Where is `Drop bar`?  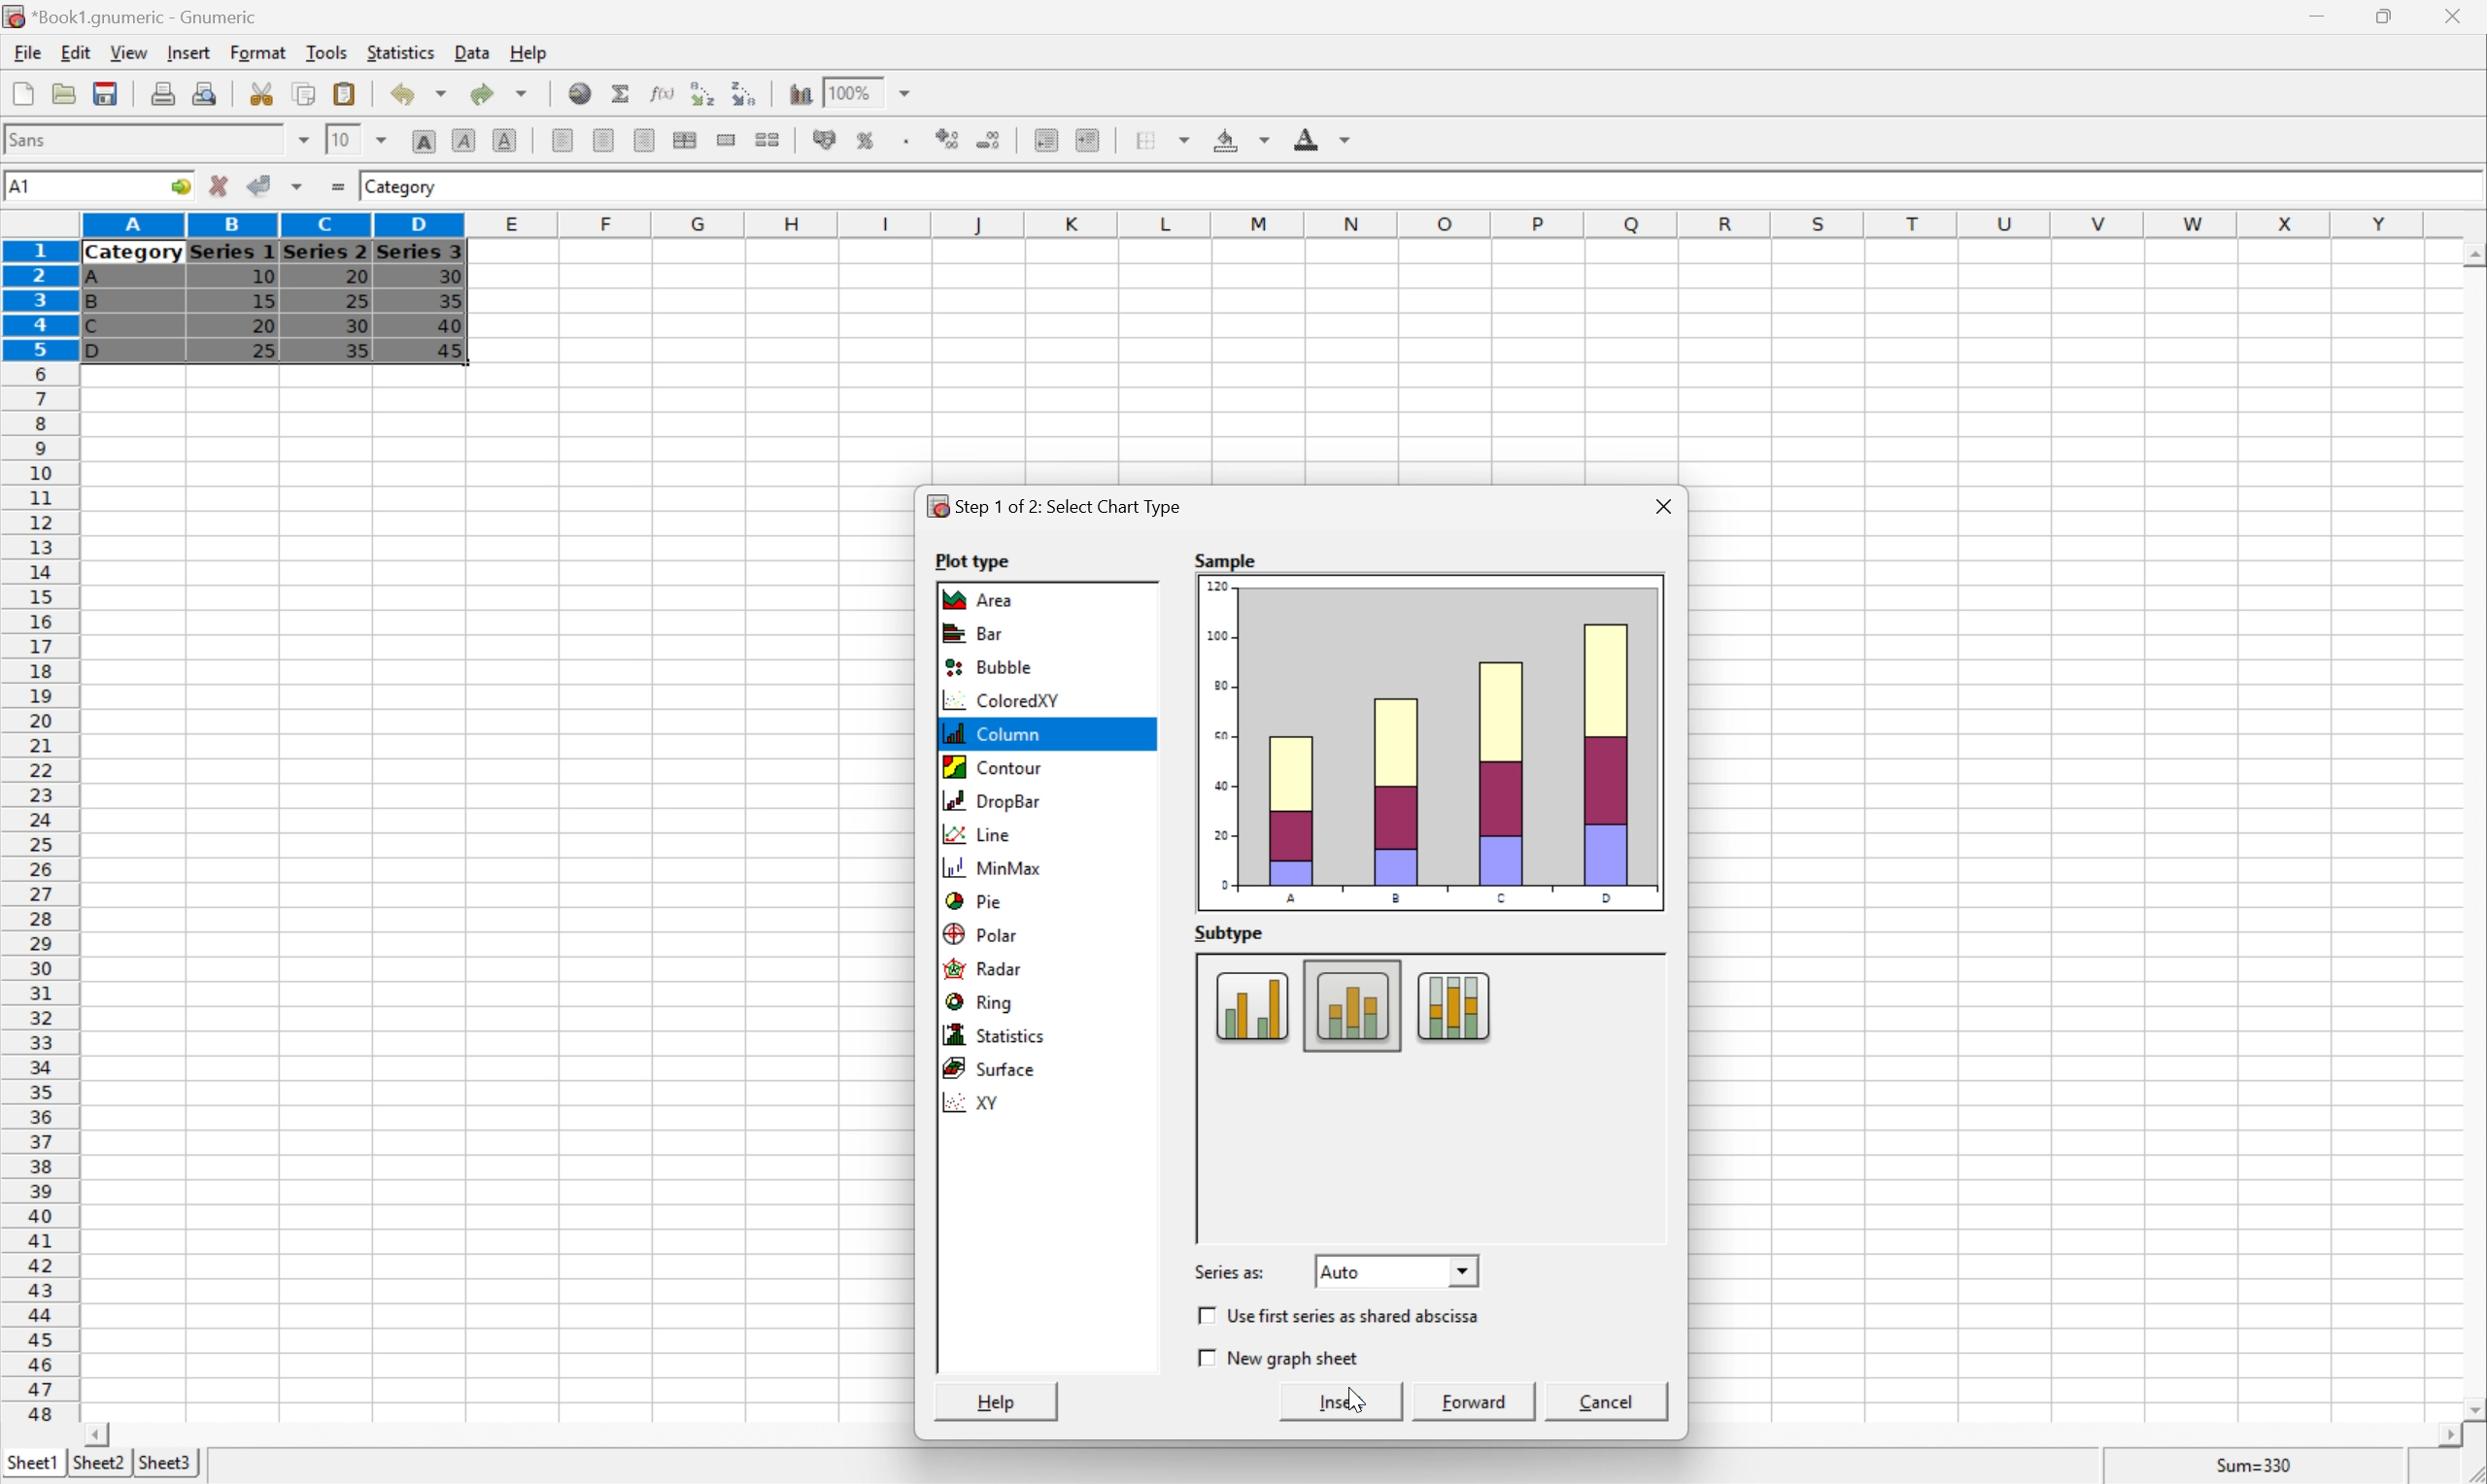 Drop bar is located at coordinates (995, 800).